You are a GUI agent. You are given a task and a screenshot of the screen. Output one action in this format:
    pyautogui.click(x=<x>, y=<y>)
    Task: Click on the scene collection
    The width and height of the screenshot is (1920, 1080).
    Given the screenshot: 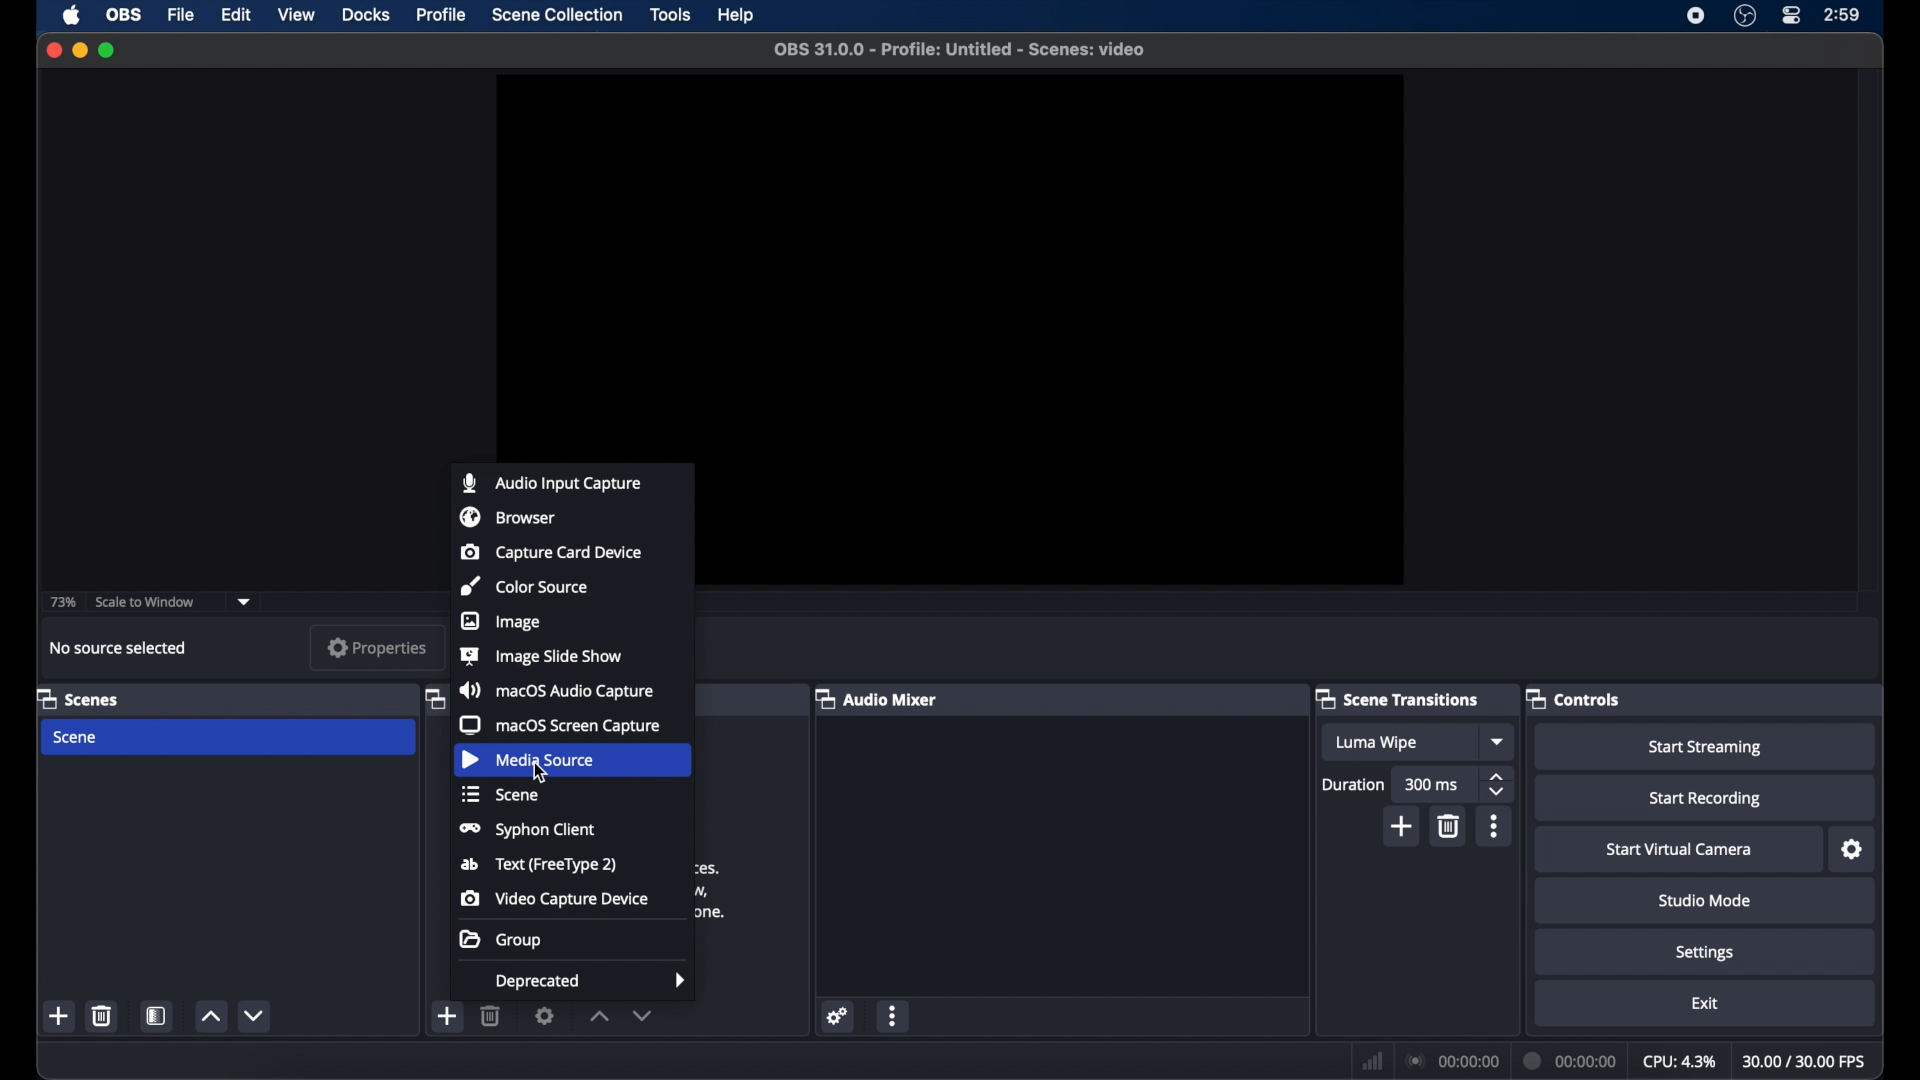 What is the action you would take?
    pyautogui.click(x=556, y=15)
    